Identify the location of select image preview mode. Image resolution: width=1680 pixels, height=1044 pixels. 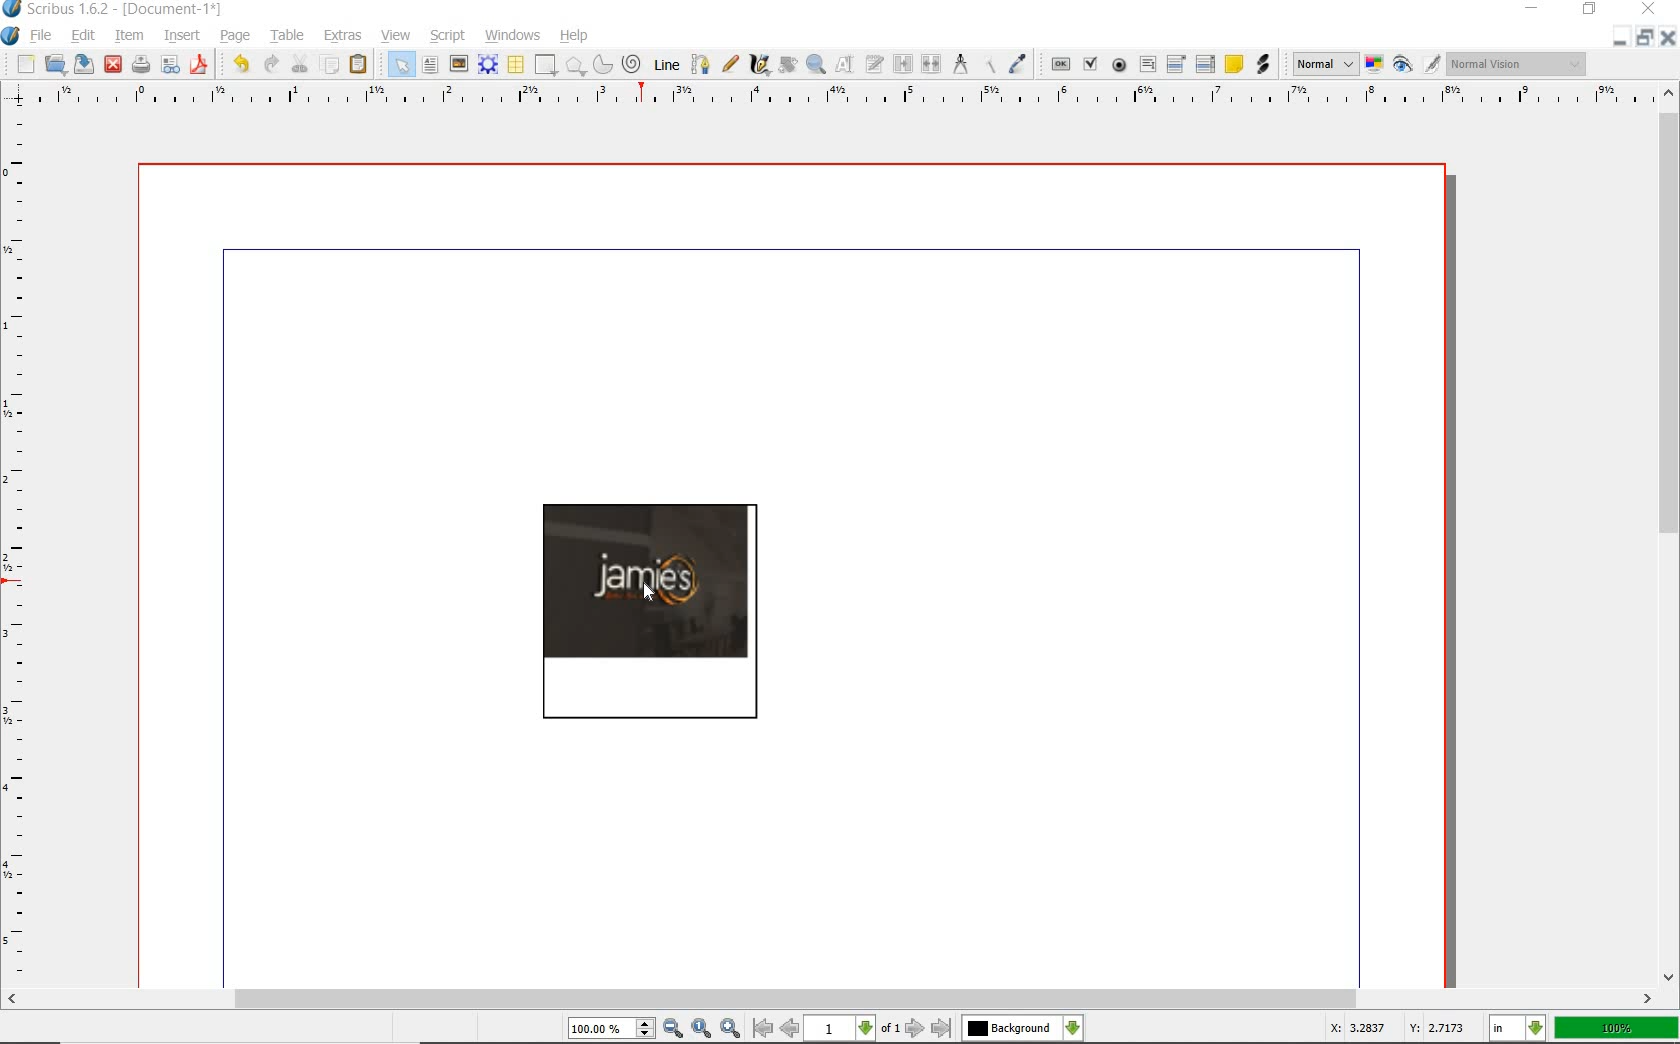
(1324, 66).